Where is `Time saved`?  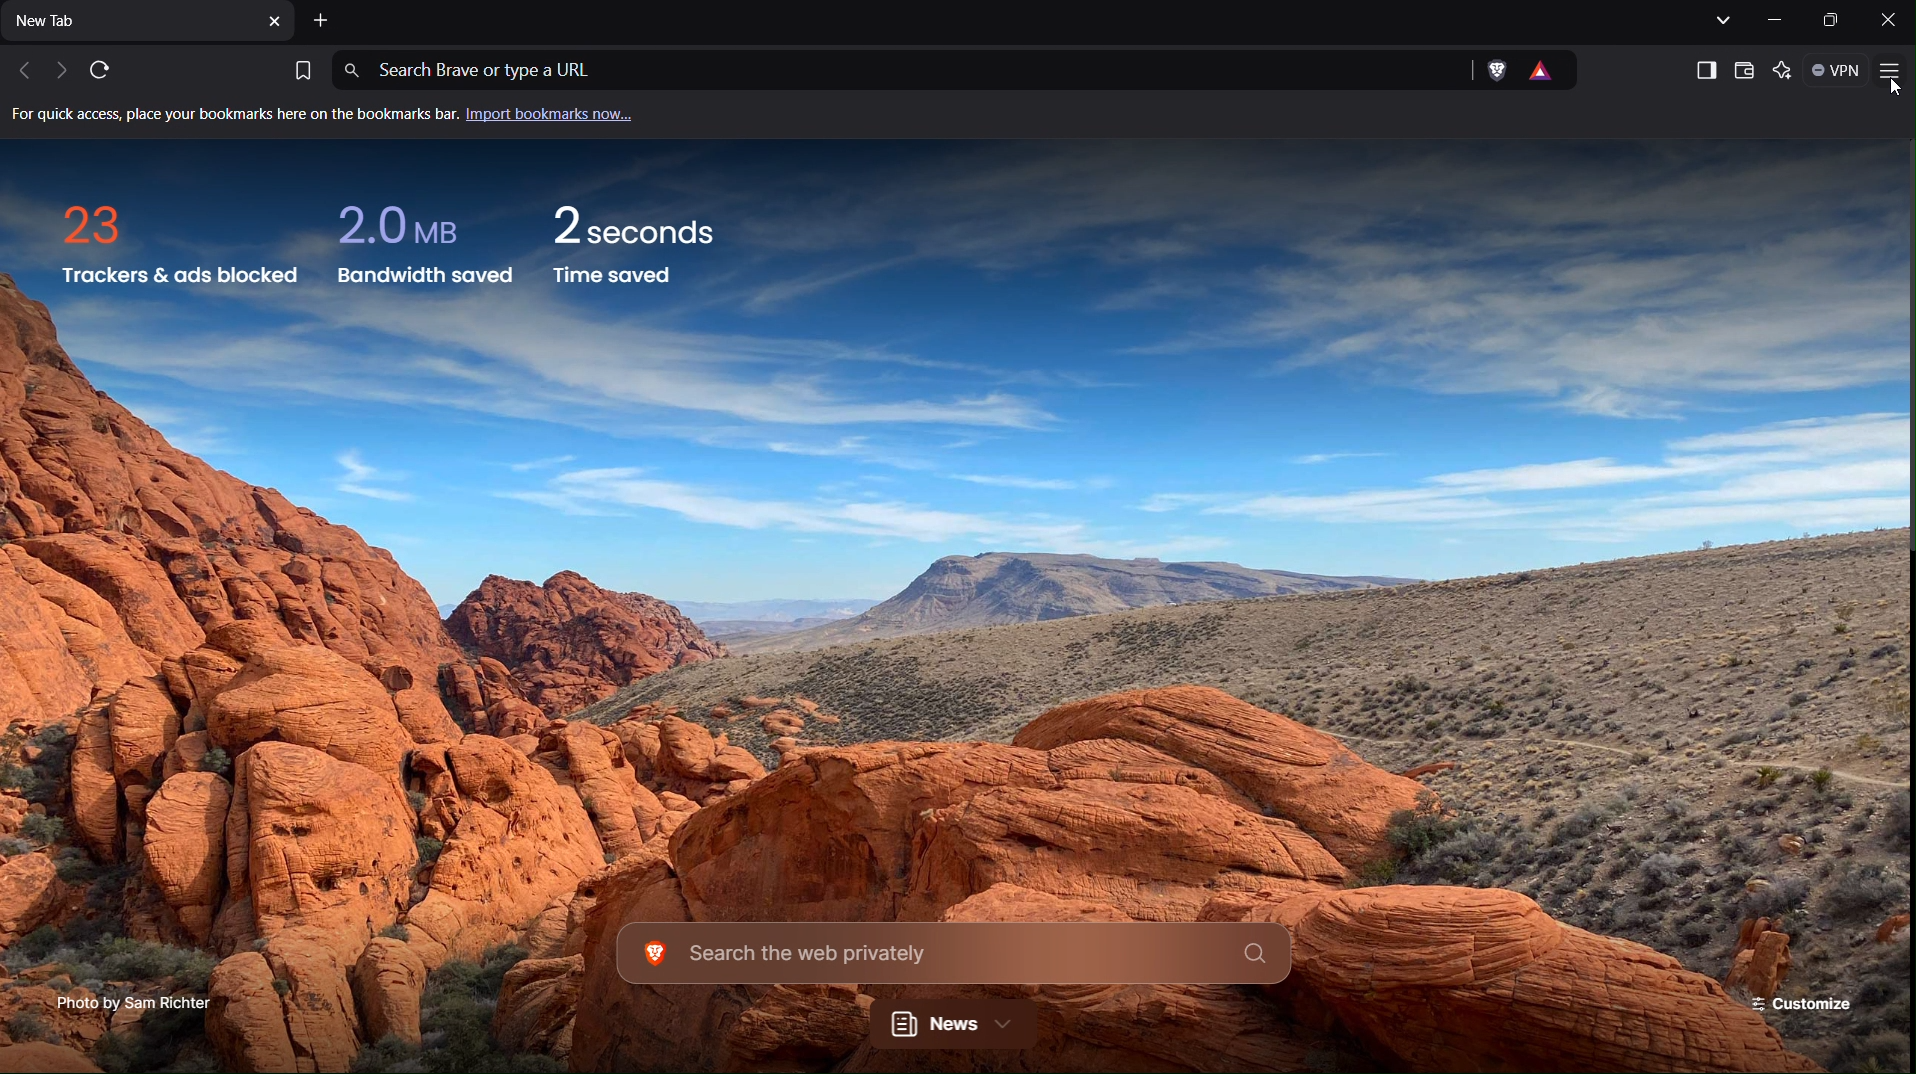
Time saved is located at coordinates (648, 244).